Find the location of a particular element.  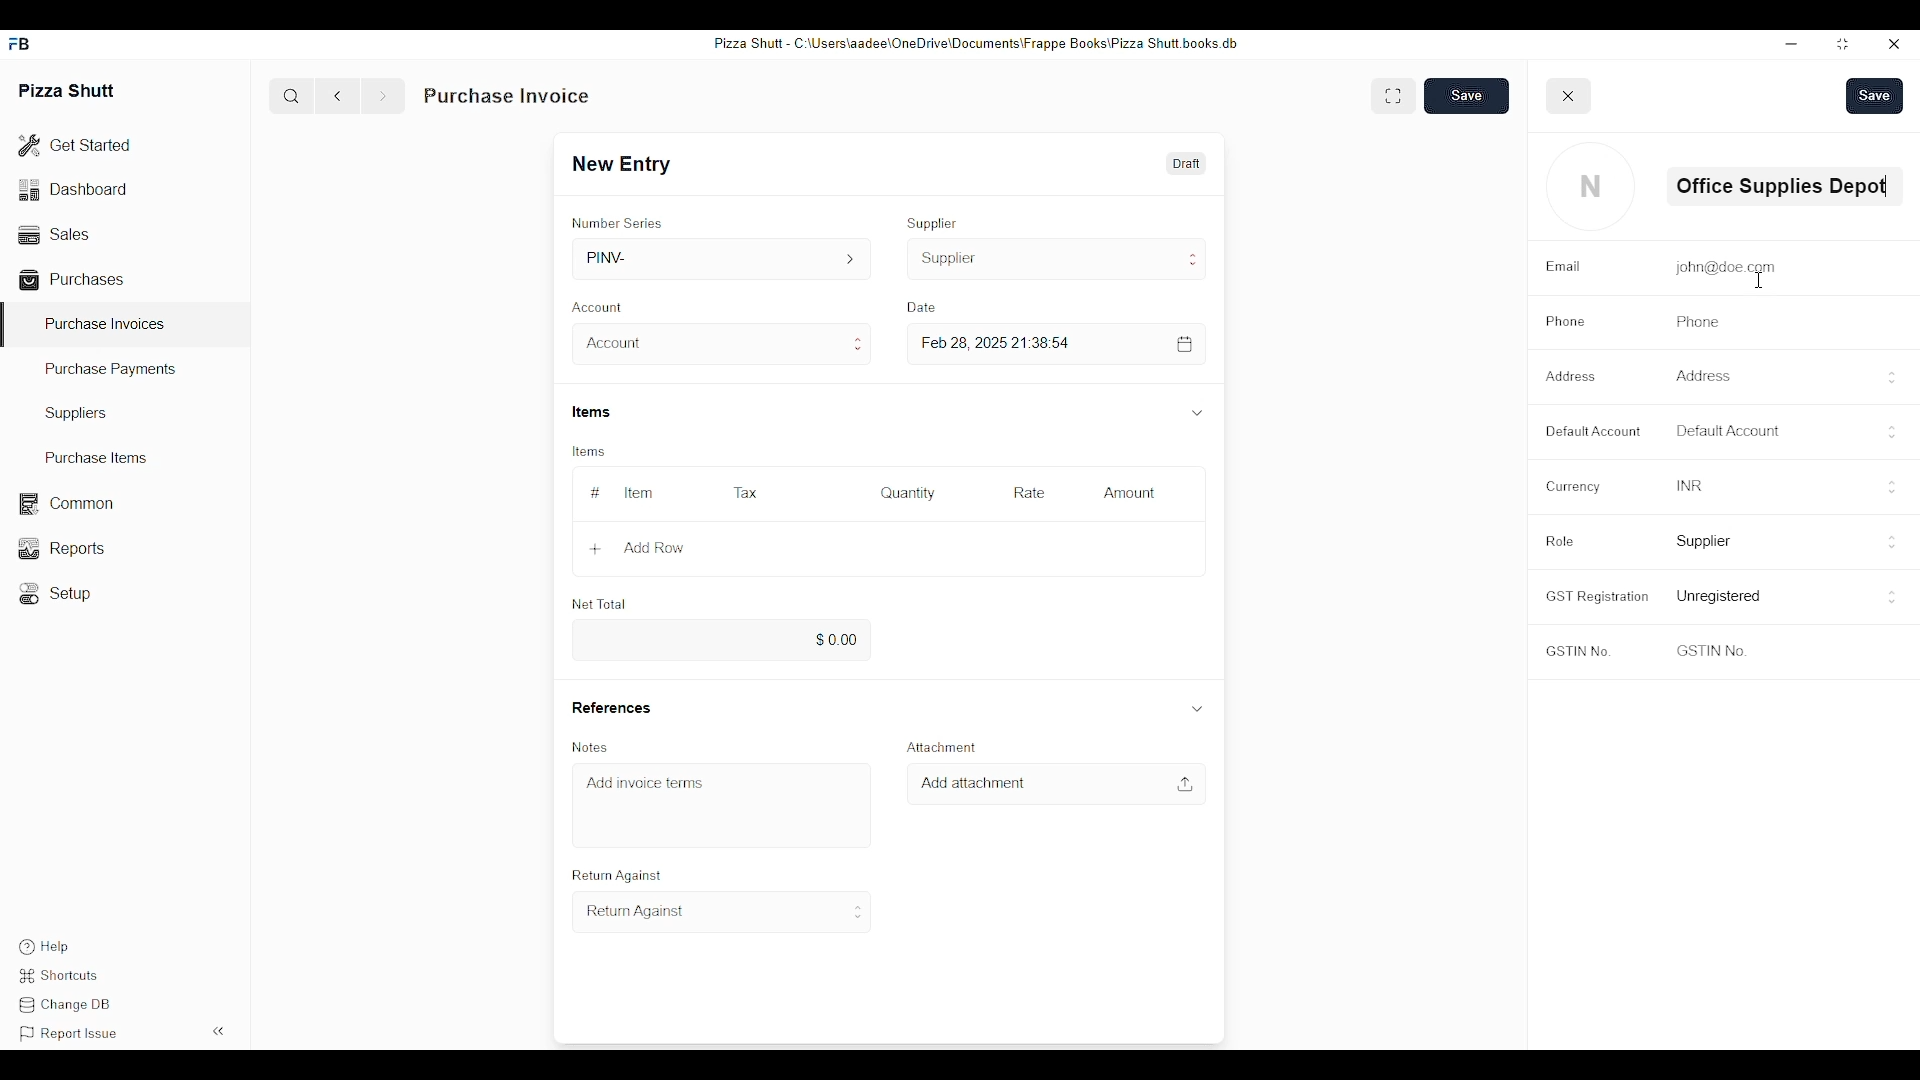

search is located at coordinates (291, 96).